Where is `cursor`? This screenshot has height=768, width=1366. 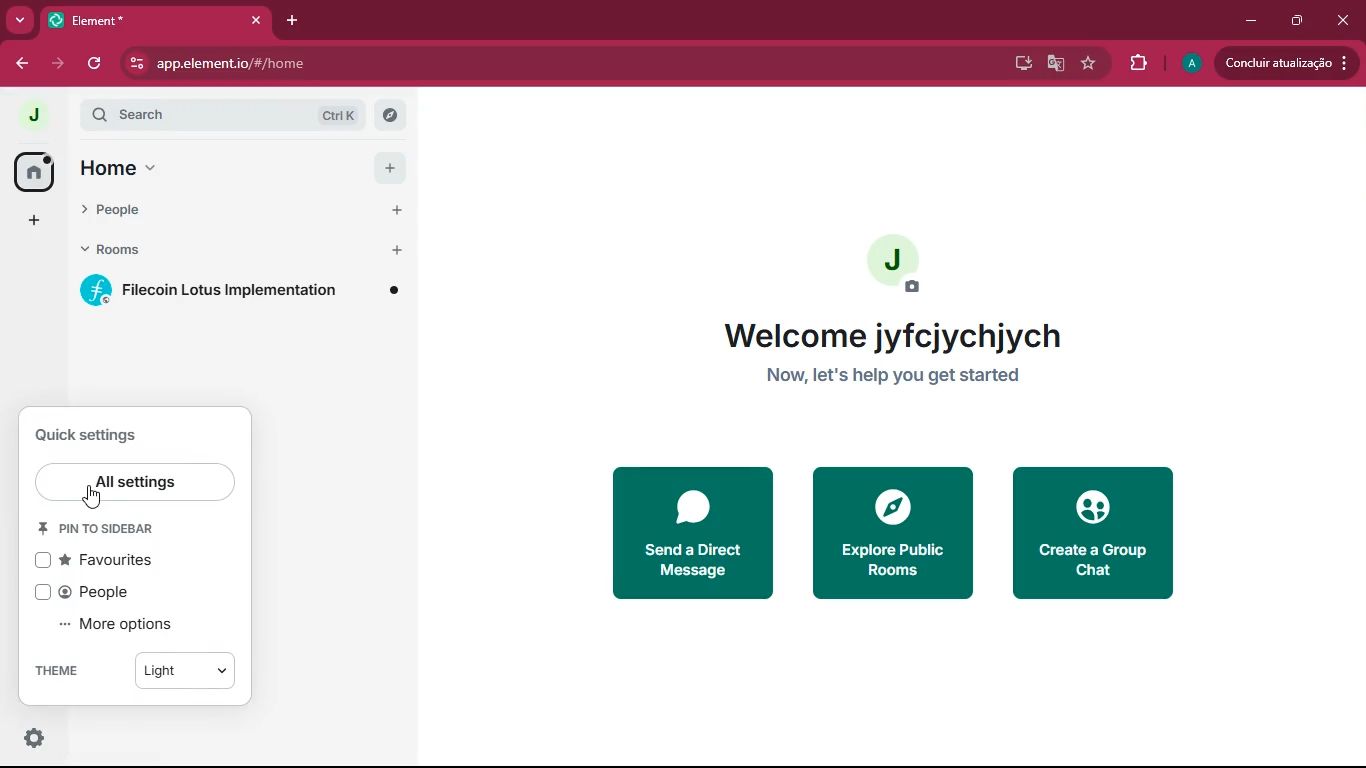
cursor is located at coordinates (90, 498).